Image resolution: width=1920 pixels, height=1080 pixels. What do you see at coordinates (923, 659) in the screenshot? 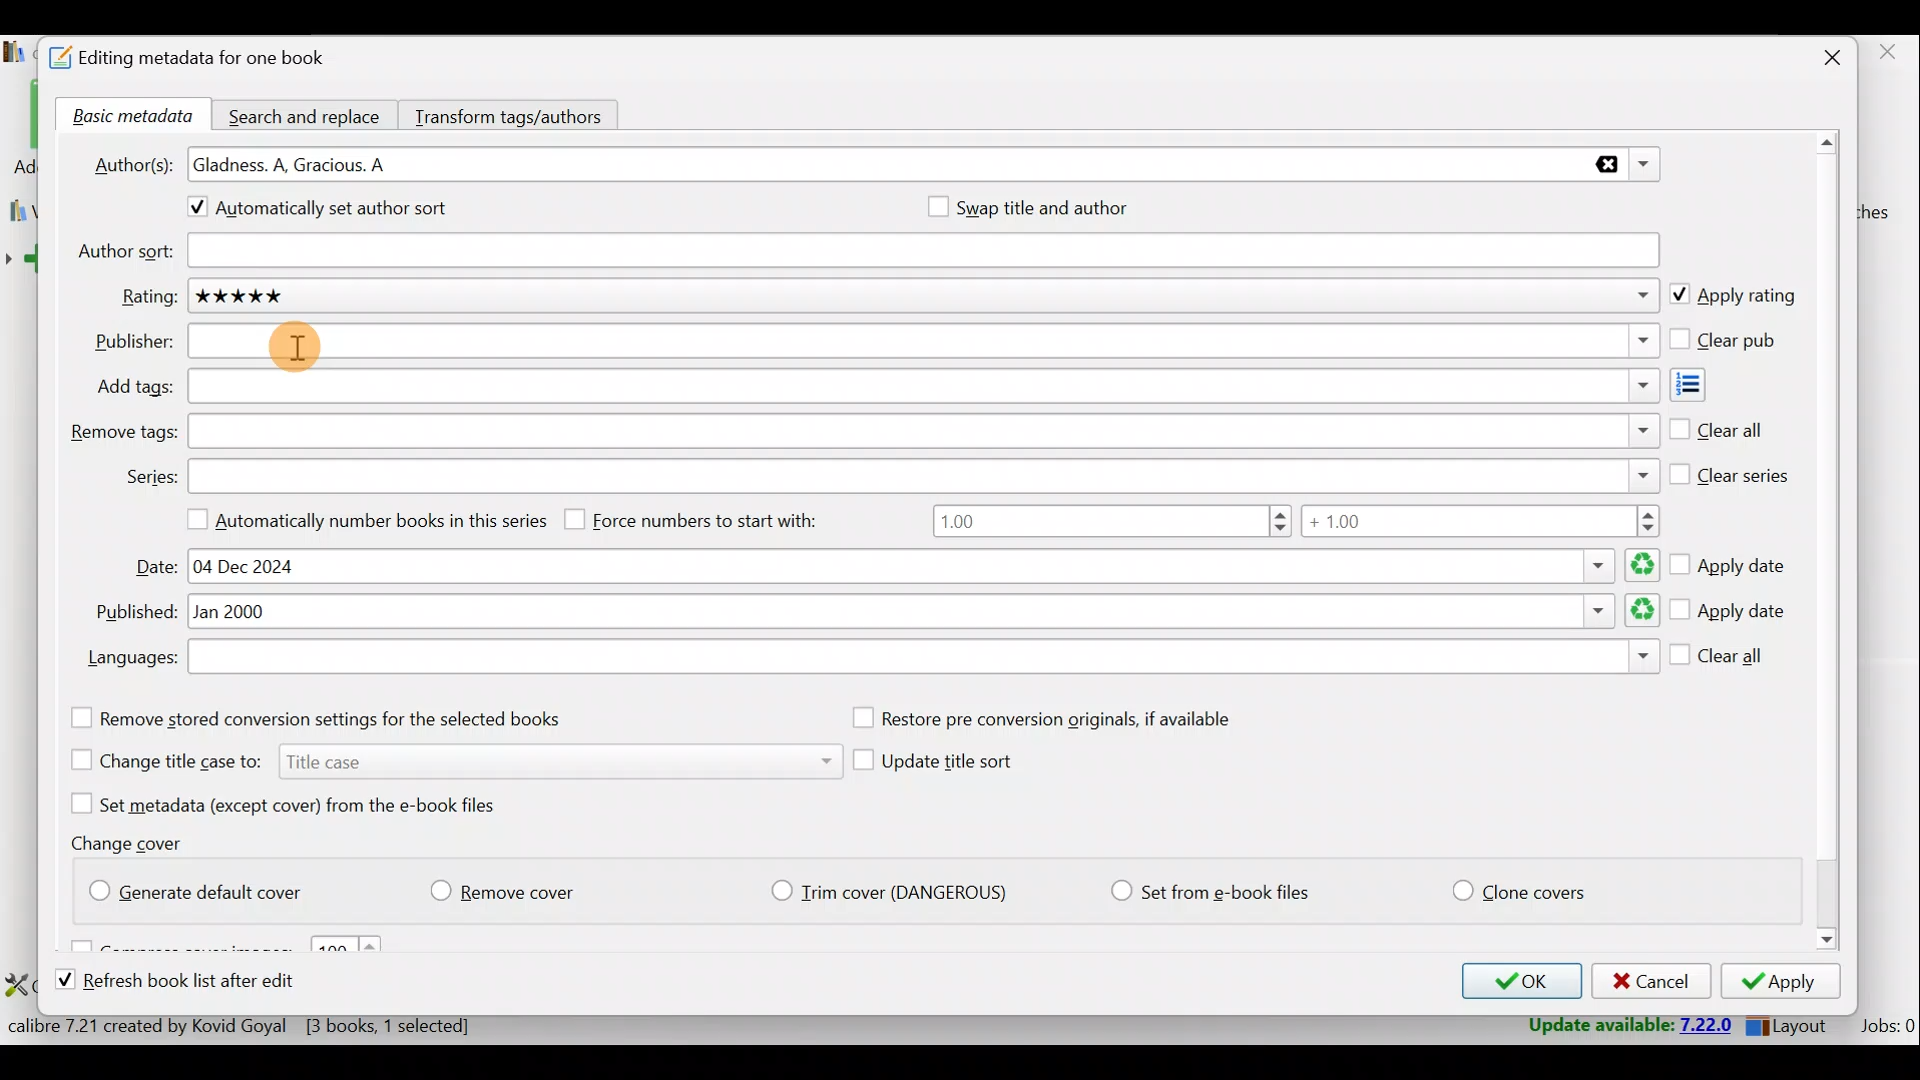
I see `Languages` at bounding box center [923, 659].